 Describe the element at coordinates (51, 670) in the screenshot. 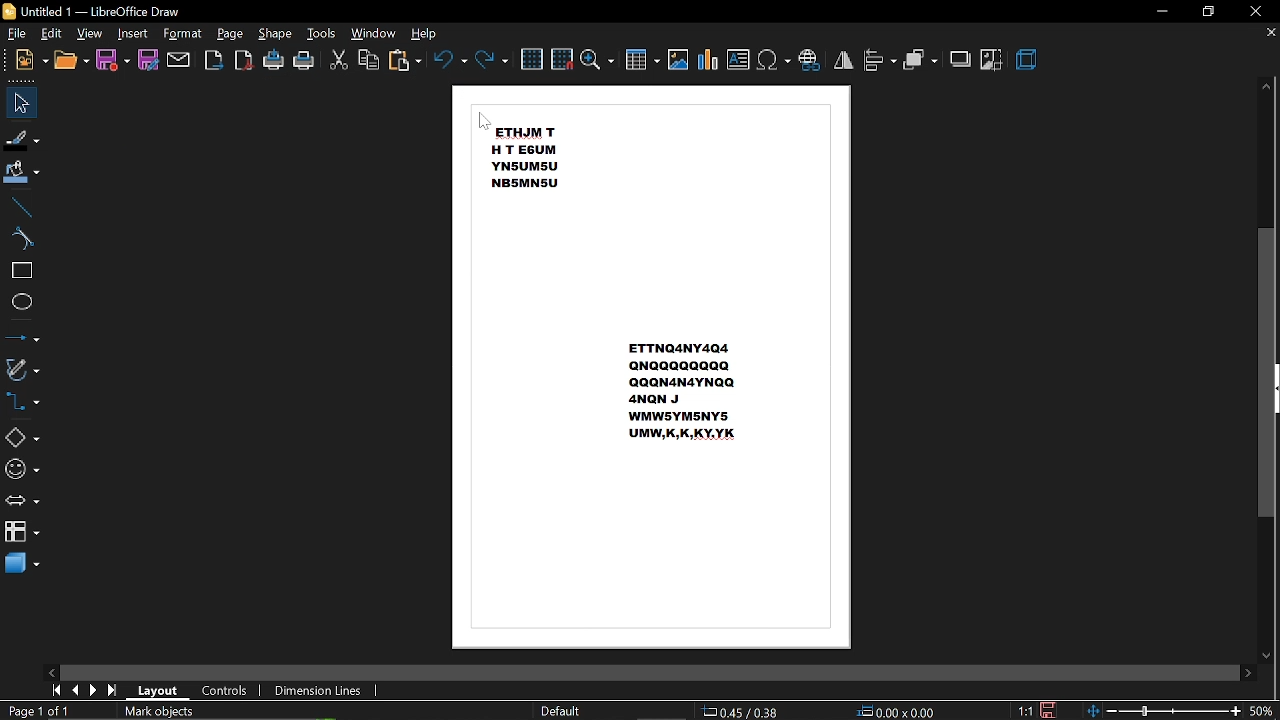

I see `move left` at that location.